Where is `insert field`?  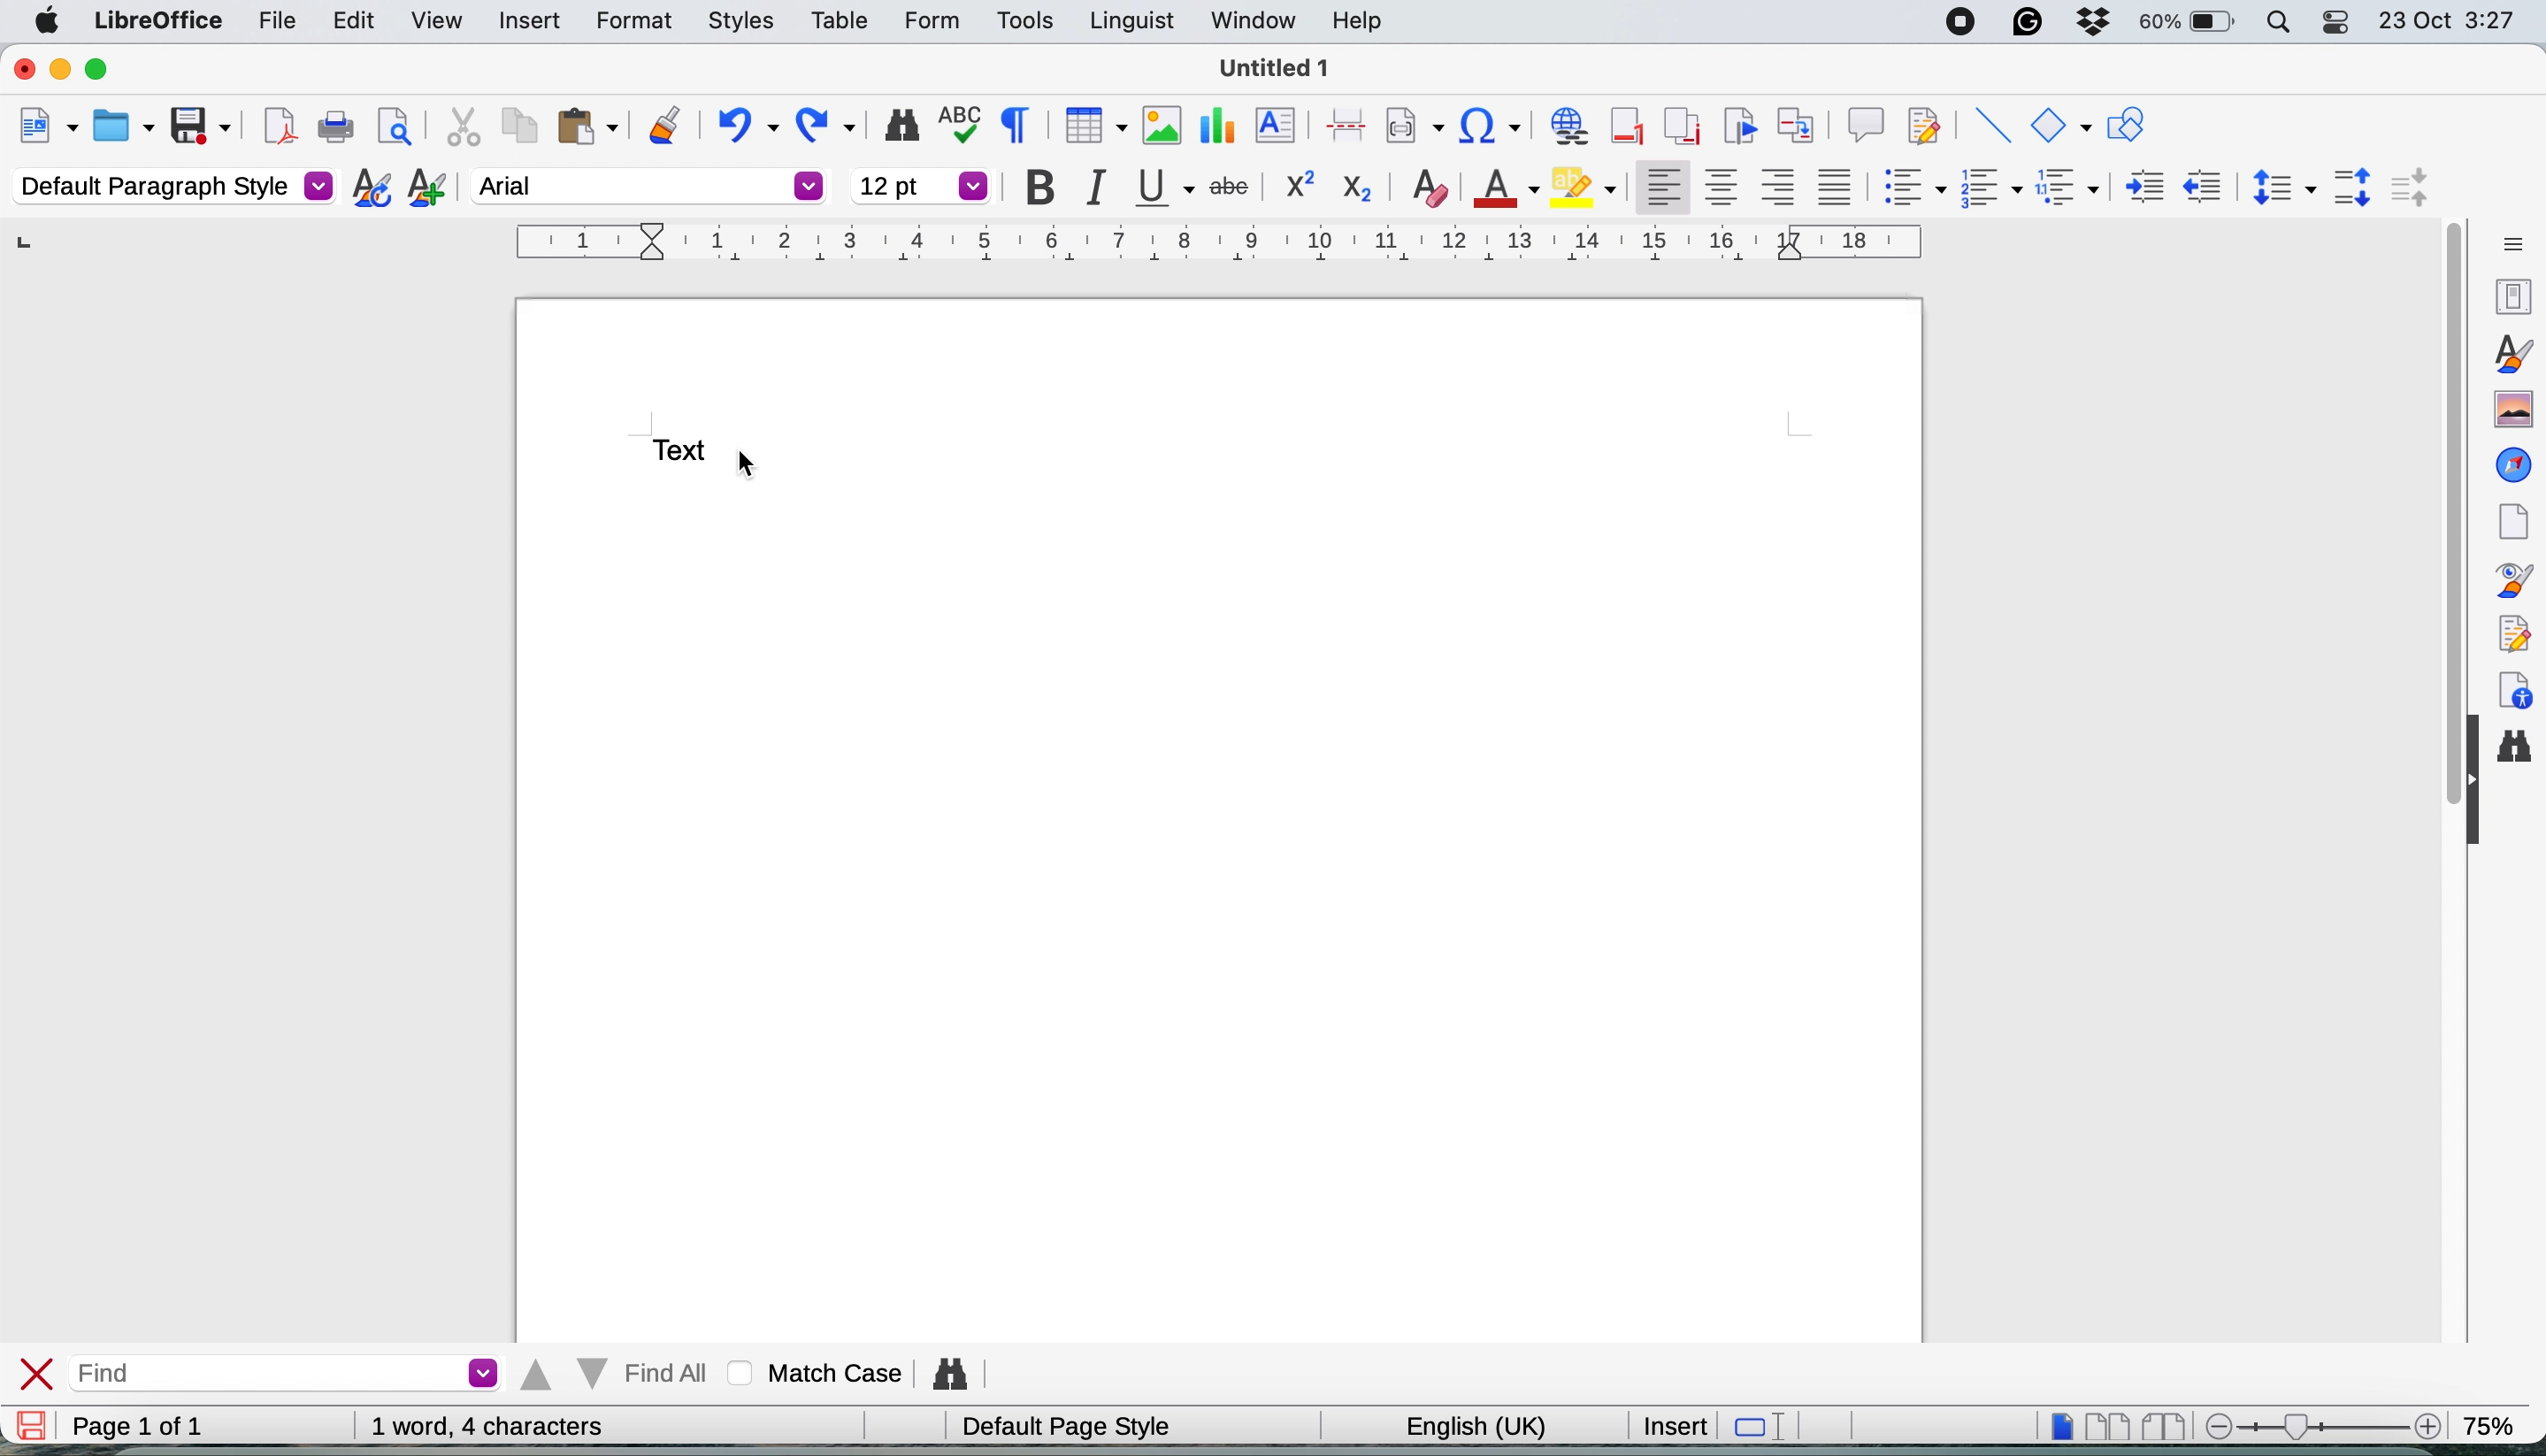 insert field is located at coordinates (1417, 124).